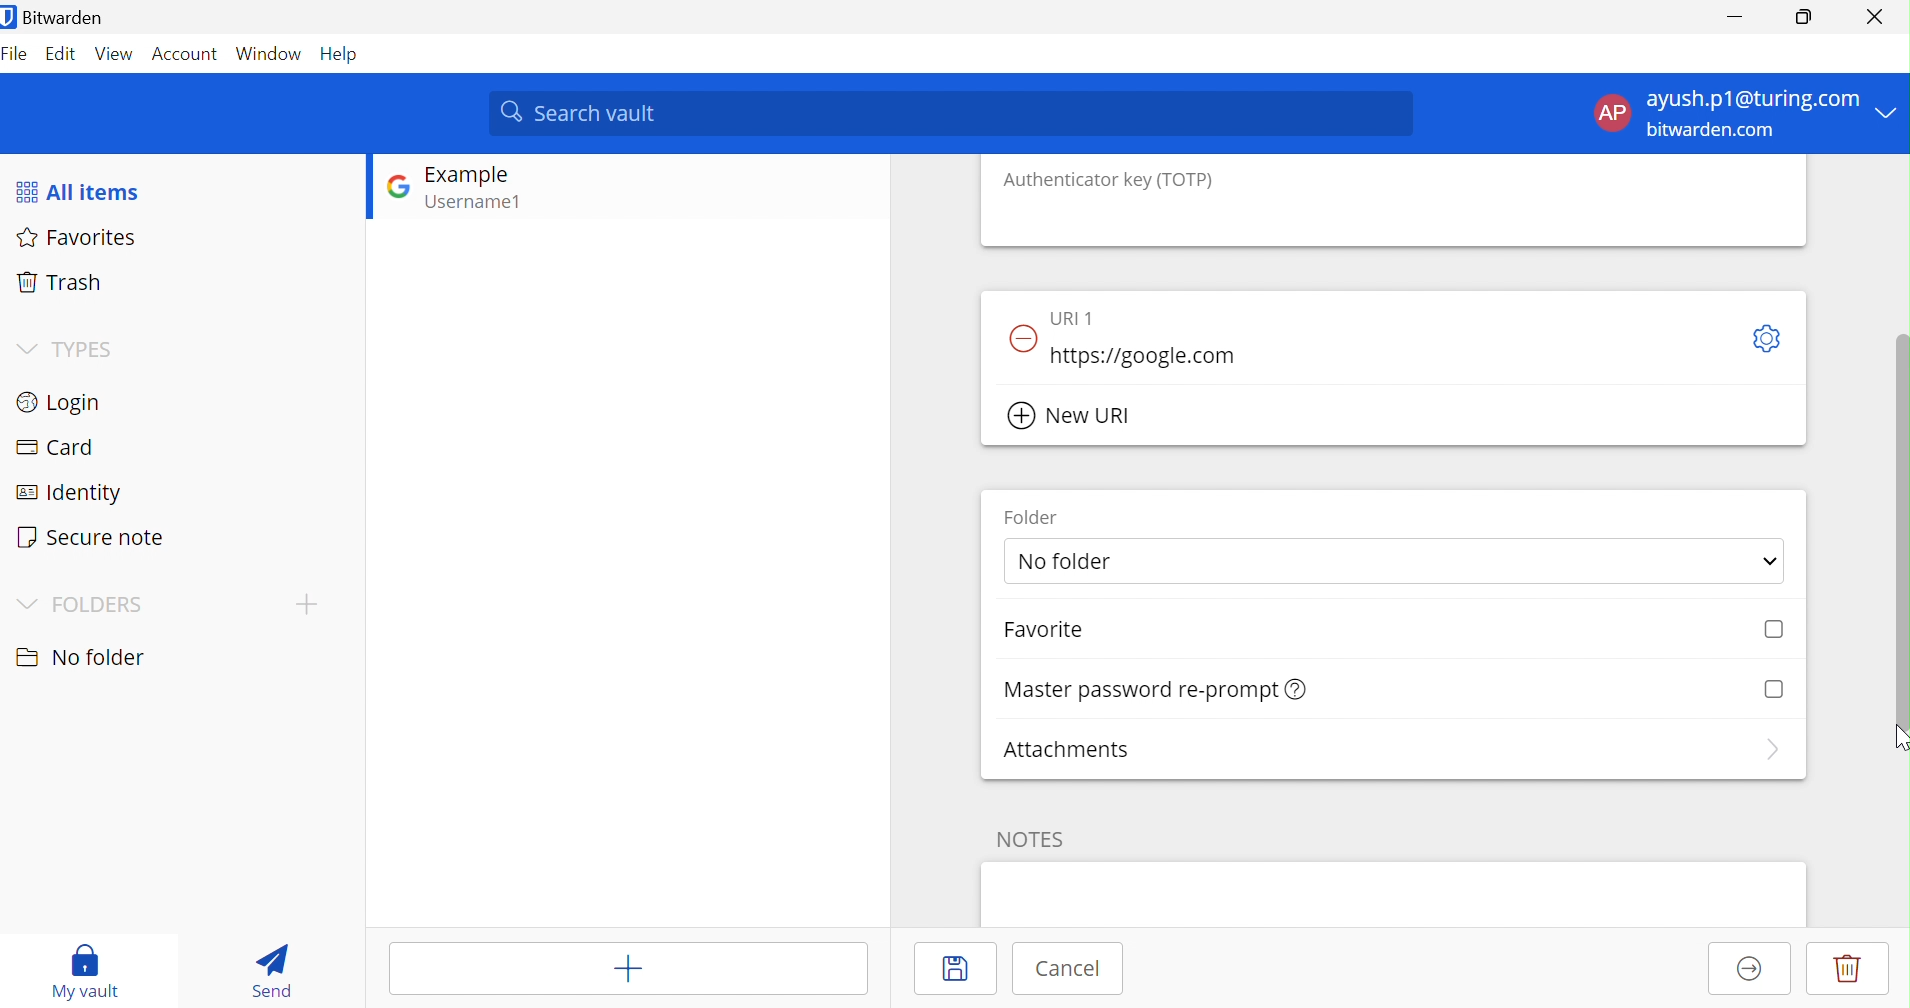 The width and height of the screenshot is (1910, 1008). What do you see at coordinates (78, 657) in the screenshot?
I see `No folder` at bounding box center [78, 657].